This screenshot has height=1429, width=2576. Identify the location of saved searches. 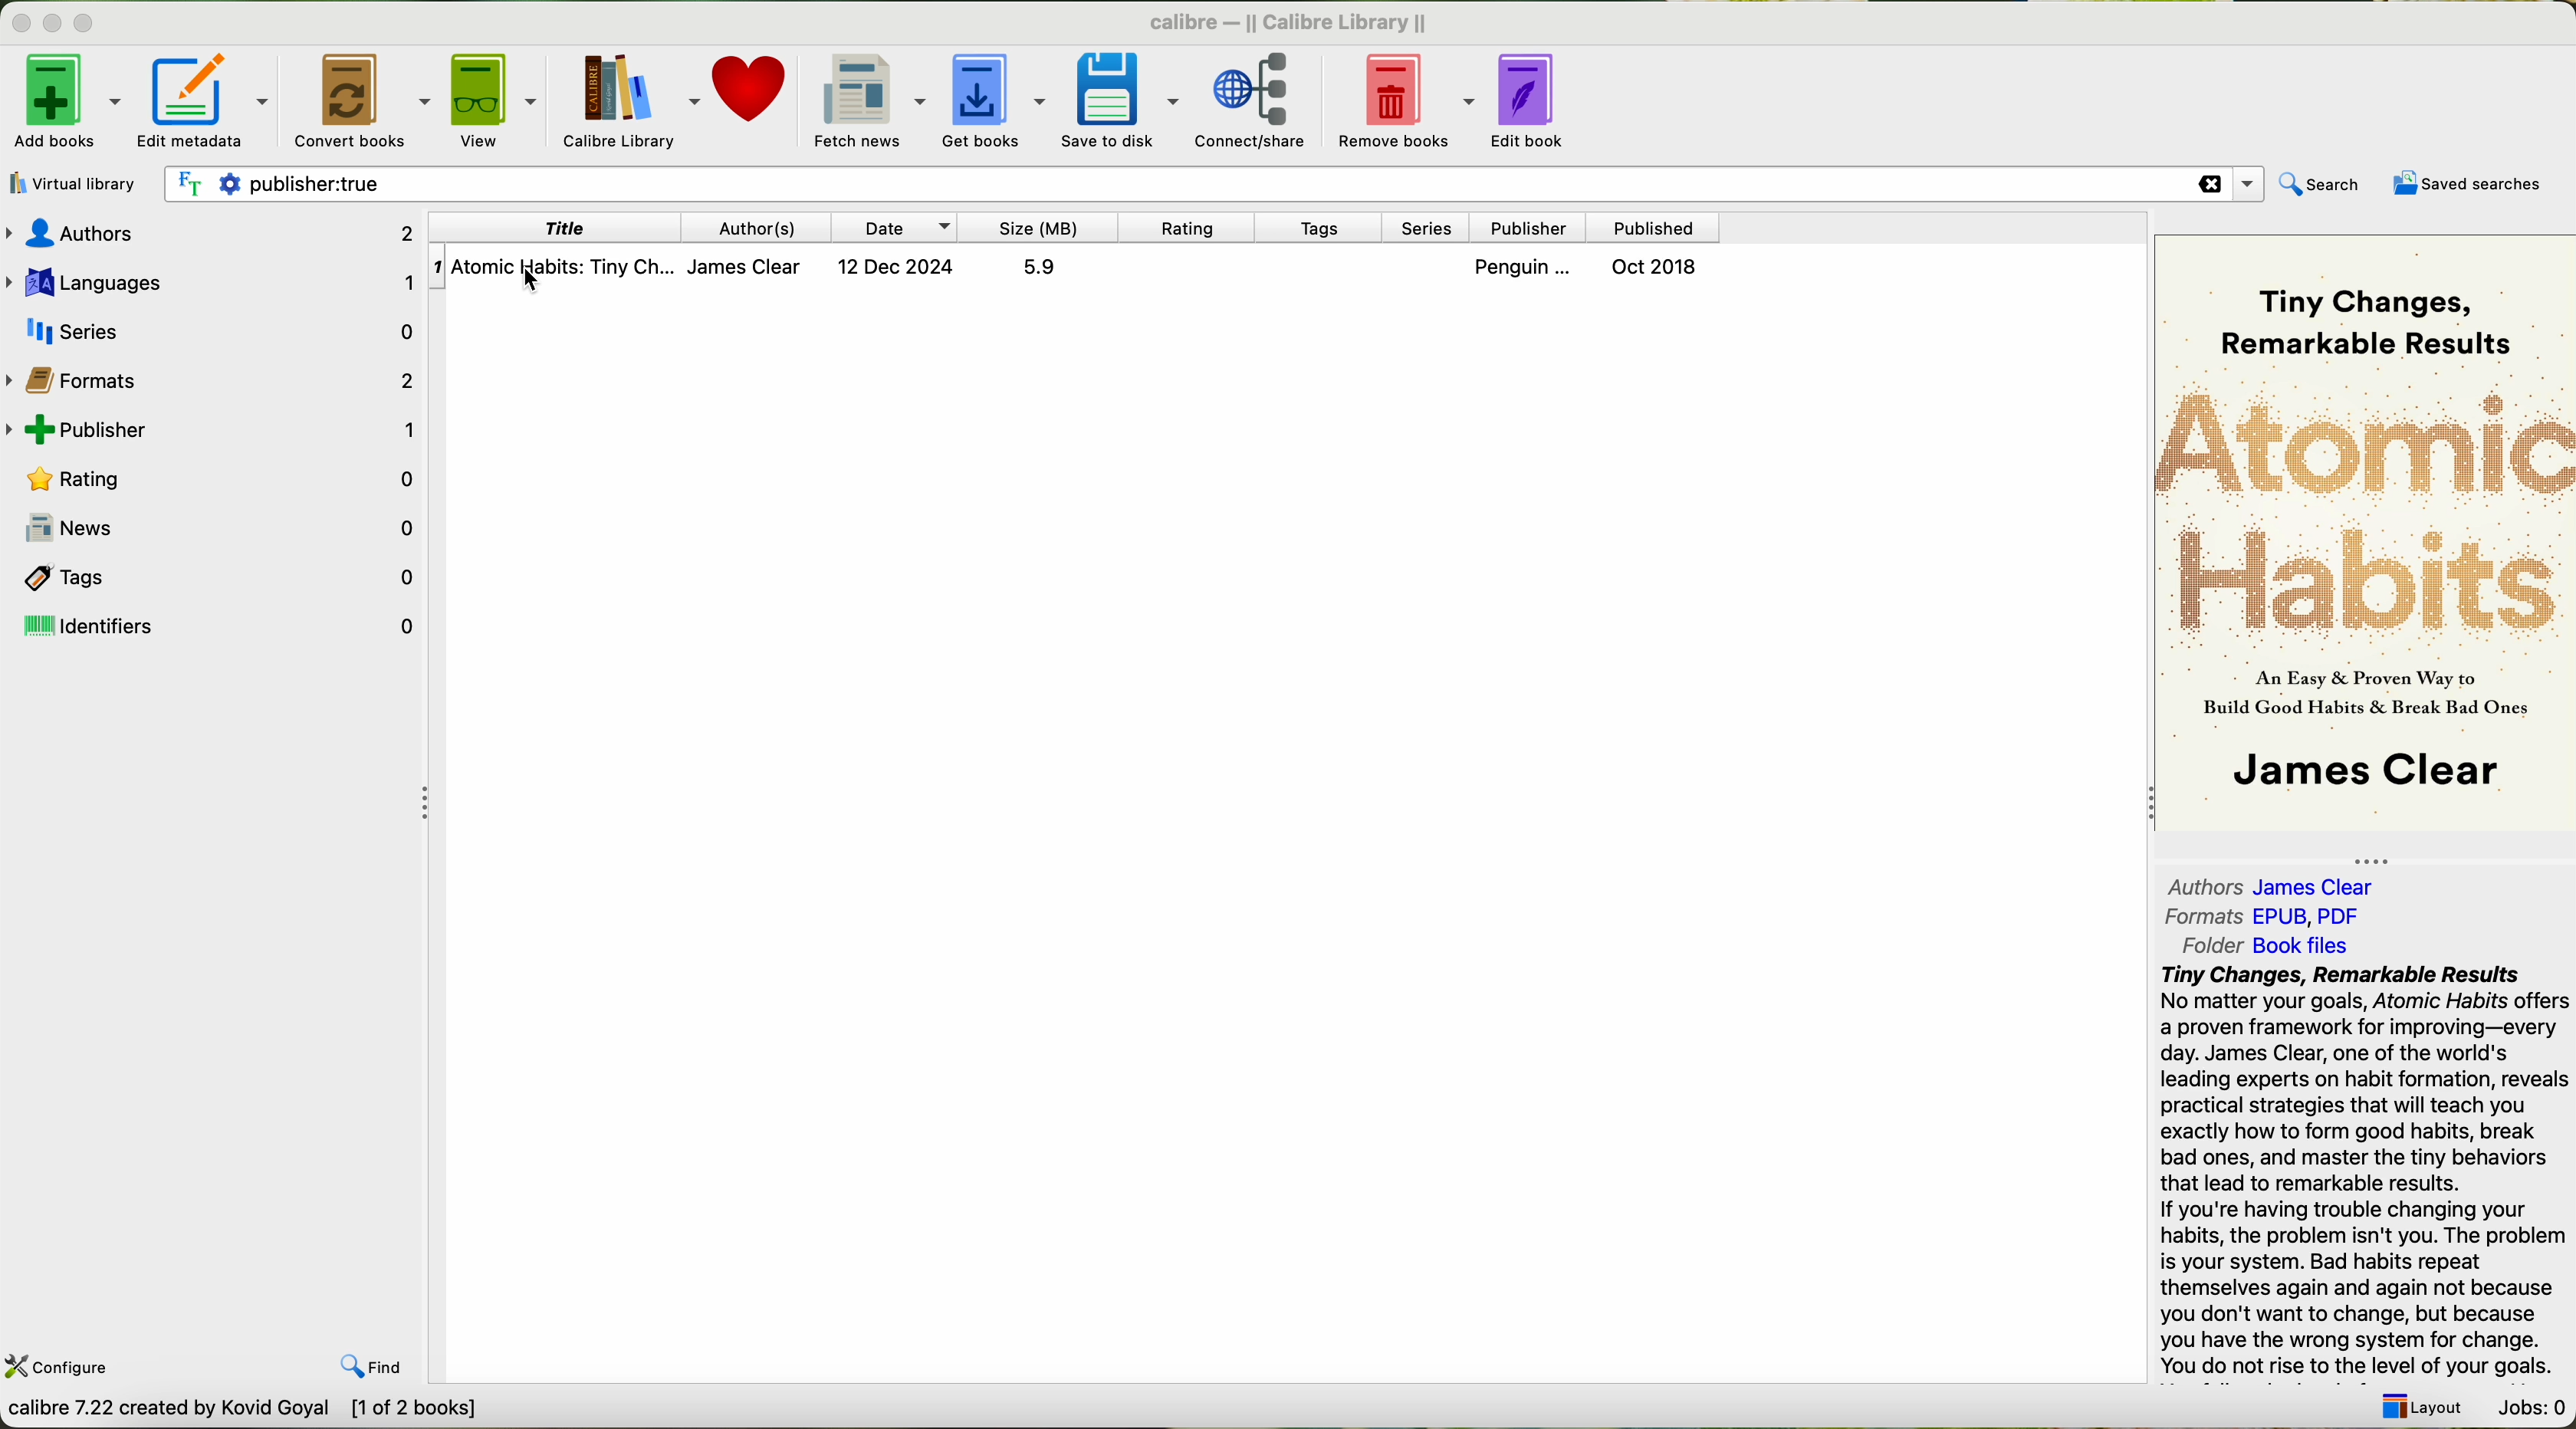
(2468, 184).